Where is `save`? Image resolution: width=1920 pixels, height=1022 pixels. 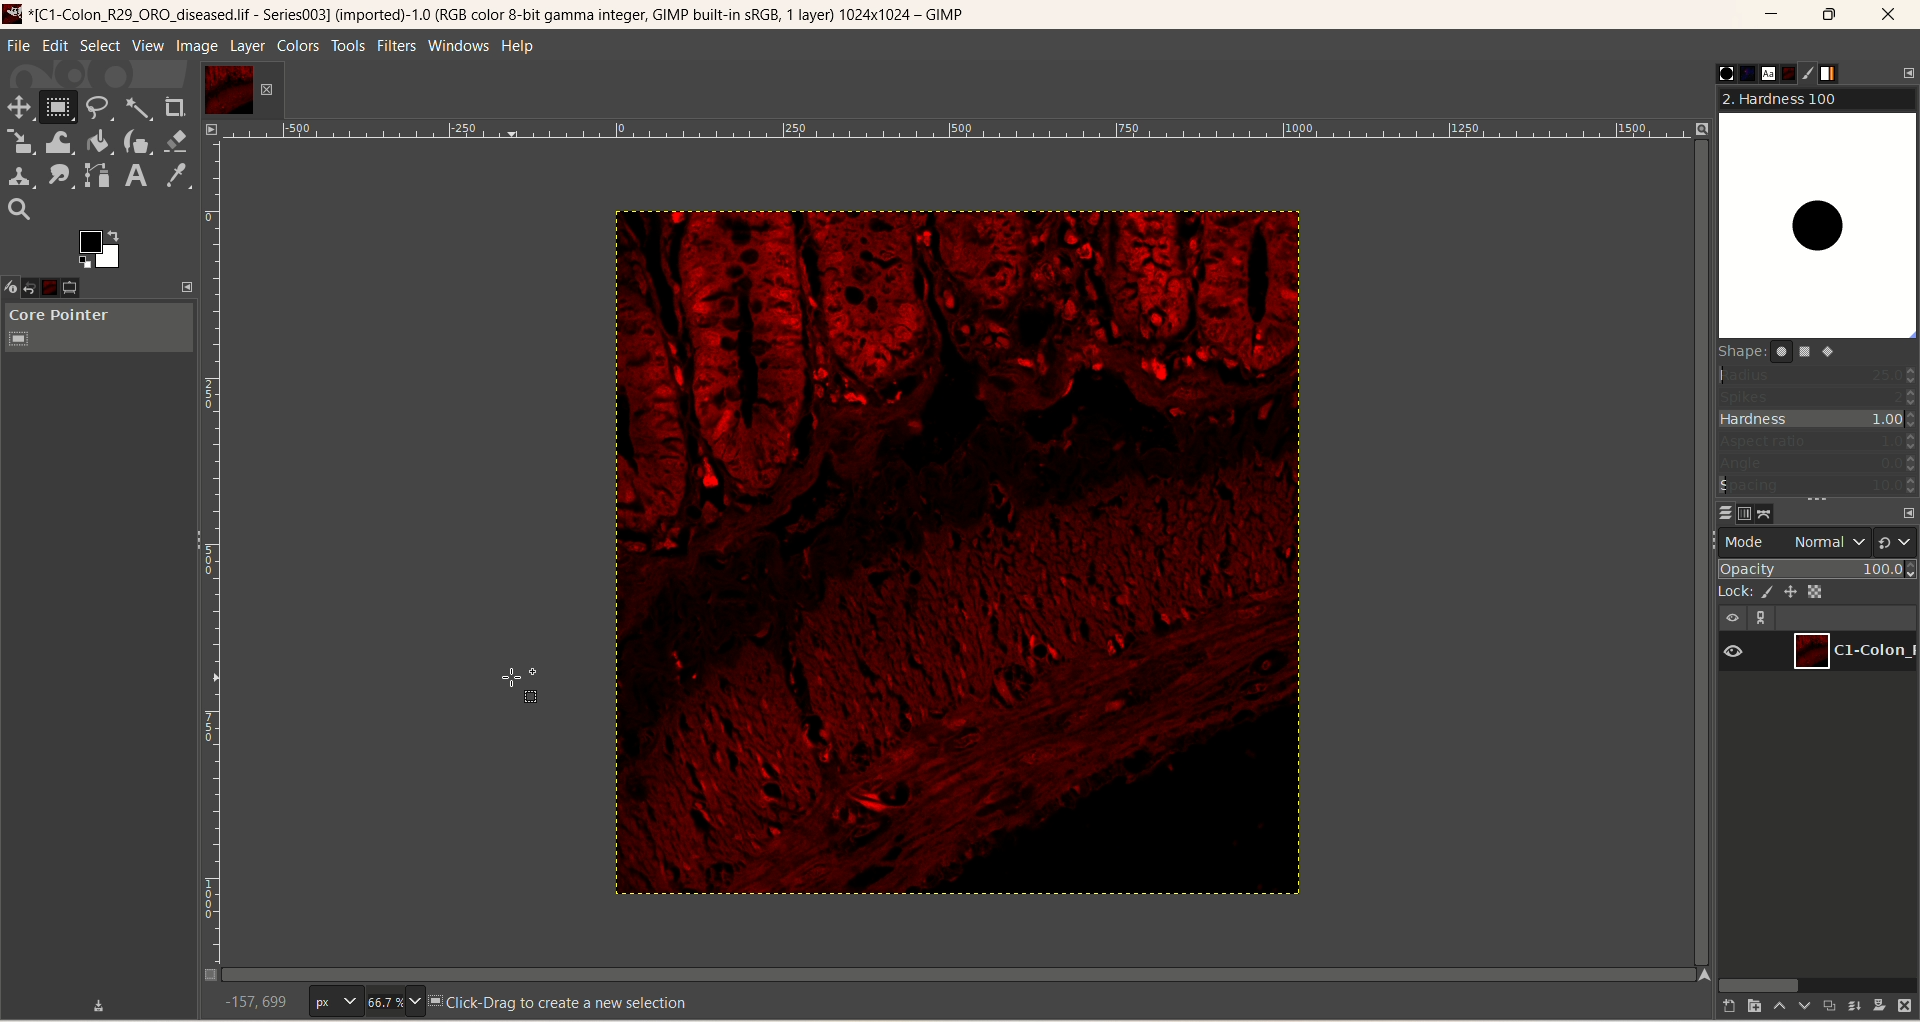
save is located at coordinates (100, 1003).